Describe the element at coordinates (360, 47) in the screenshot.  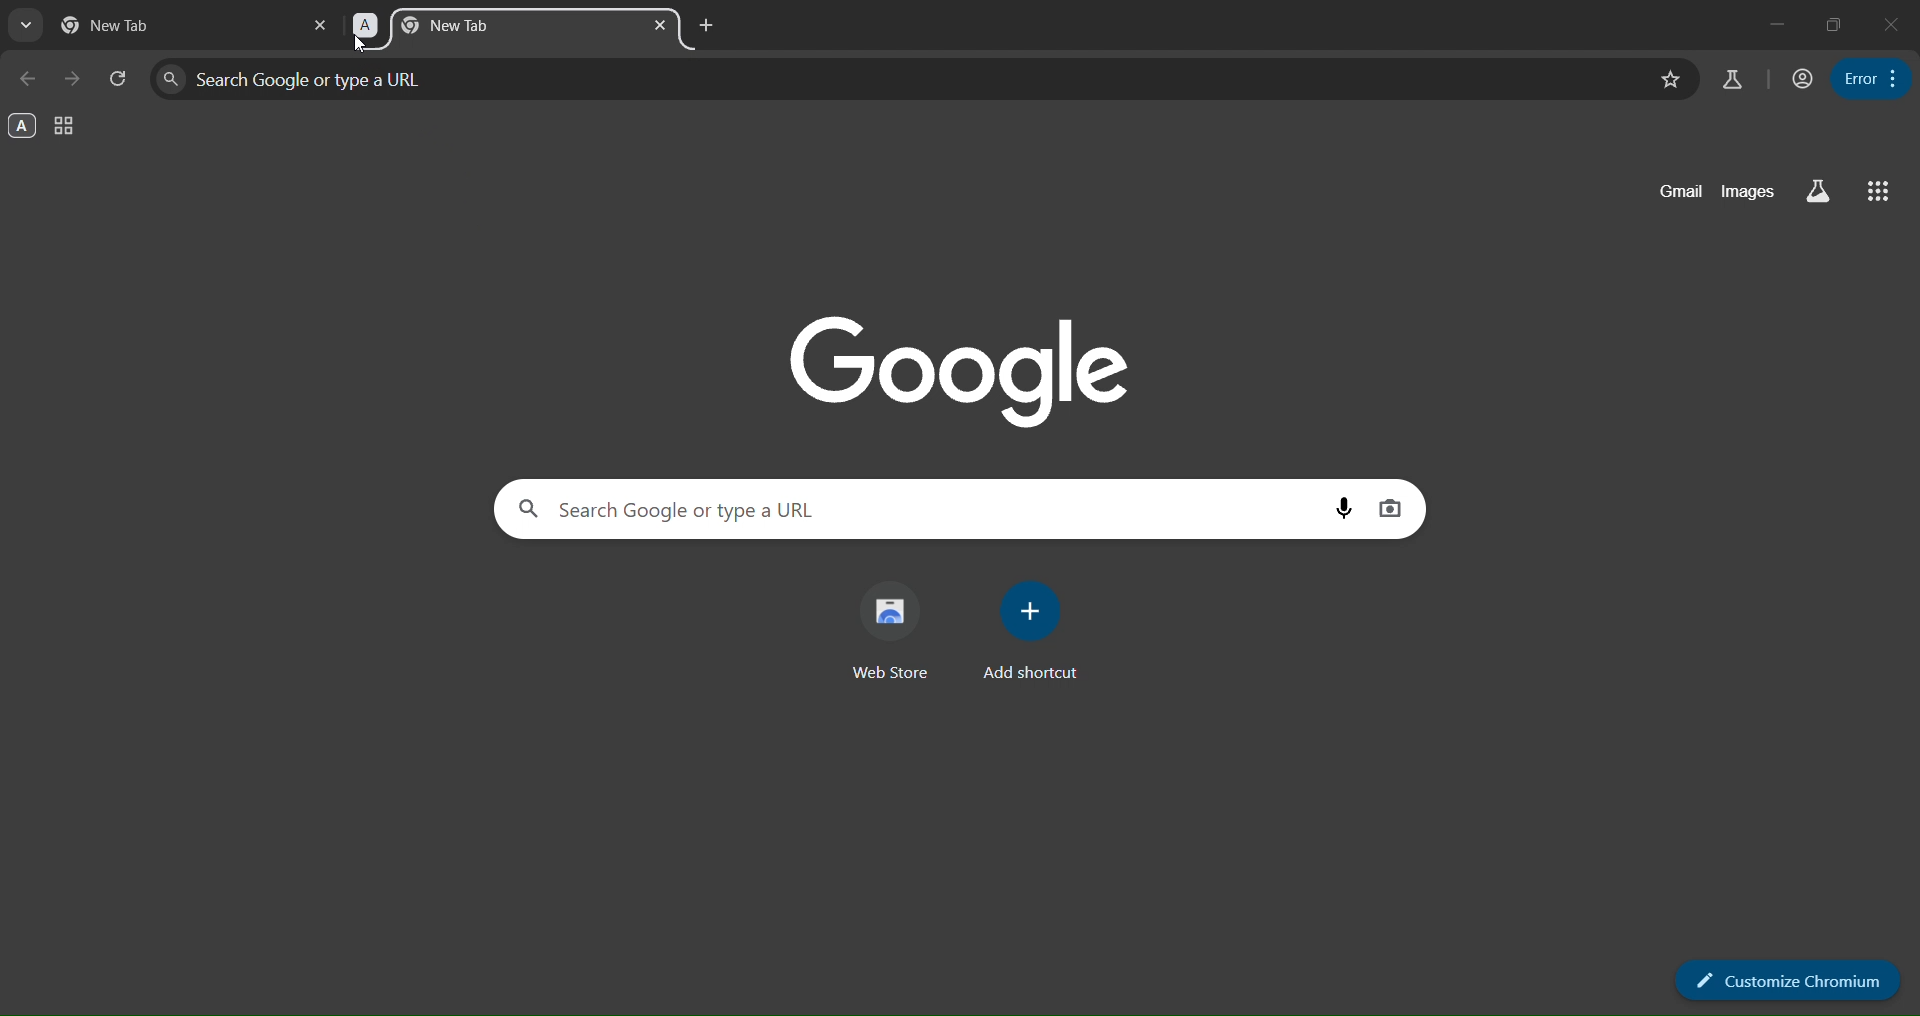
I see `cursor` at that location.